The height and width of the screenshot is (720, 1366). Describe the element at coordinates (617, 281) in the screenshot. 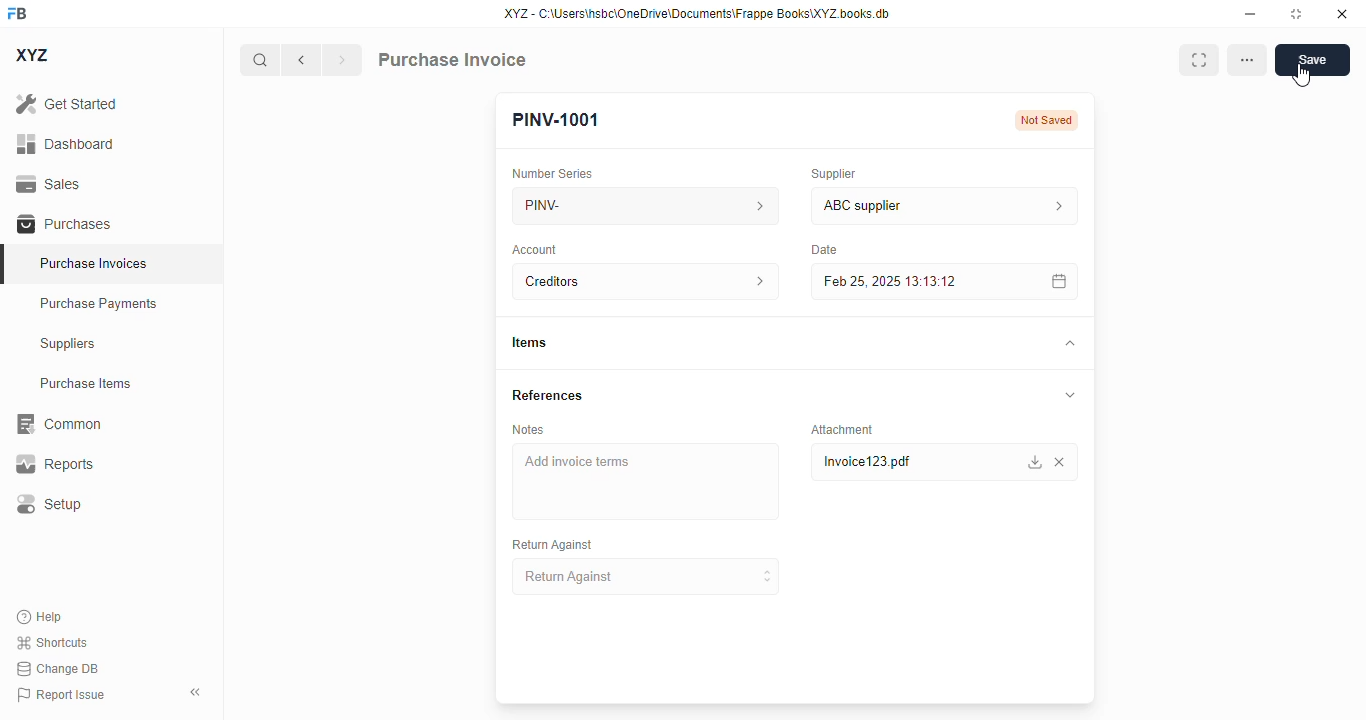

I see `creditors` at that location.